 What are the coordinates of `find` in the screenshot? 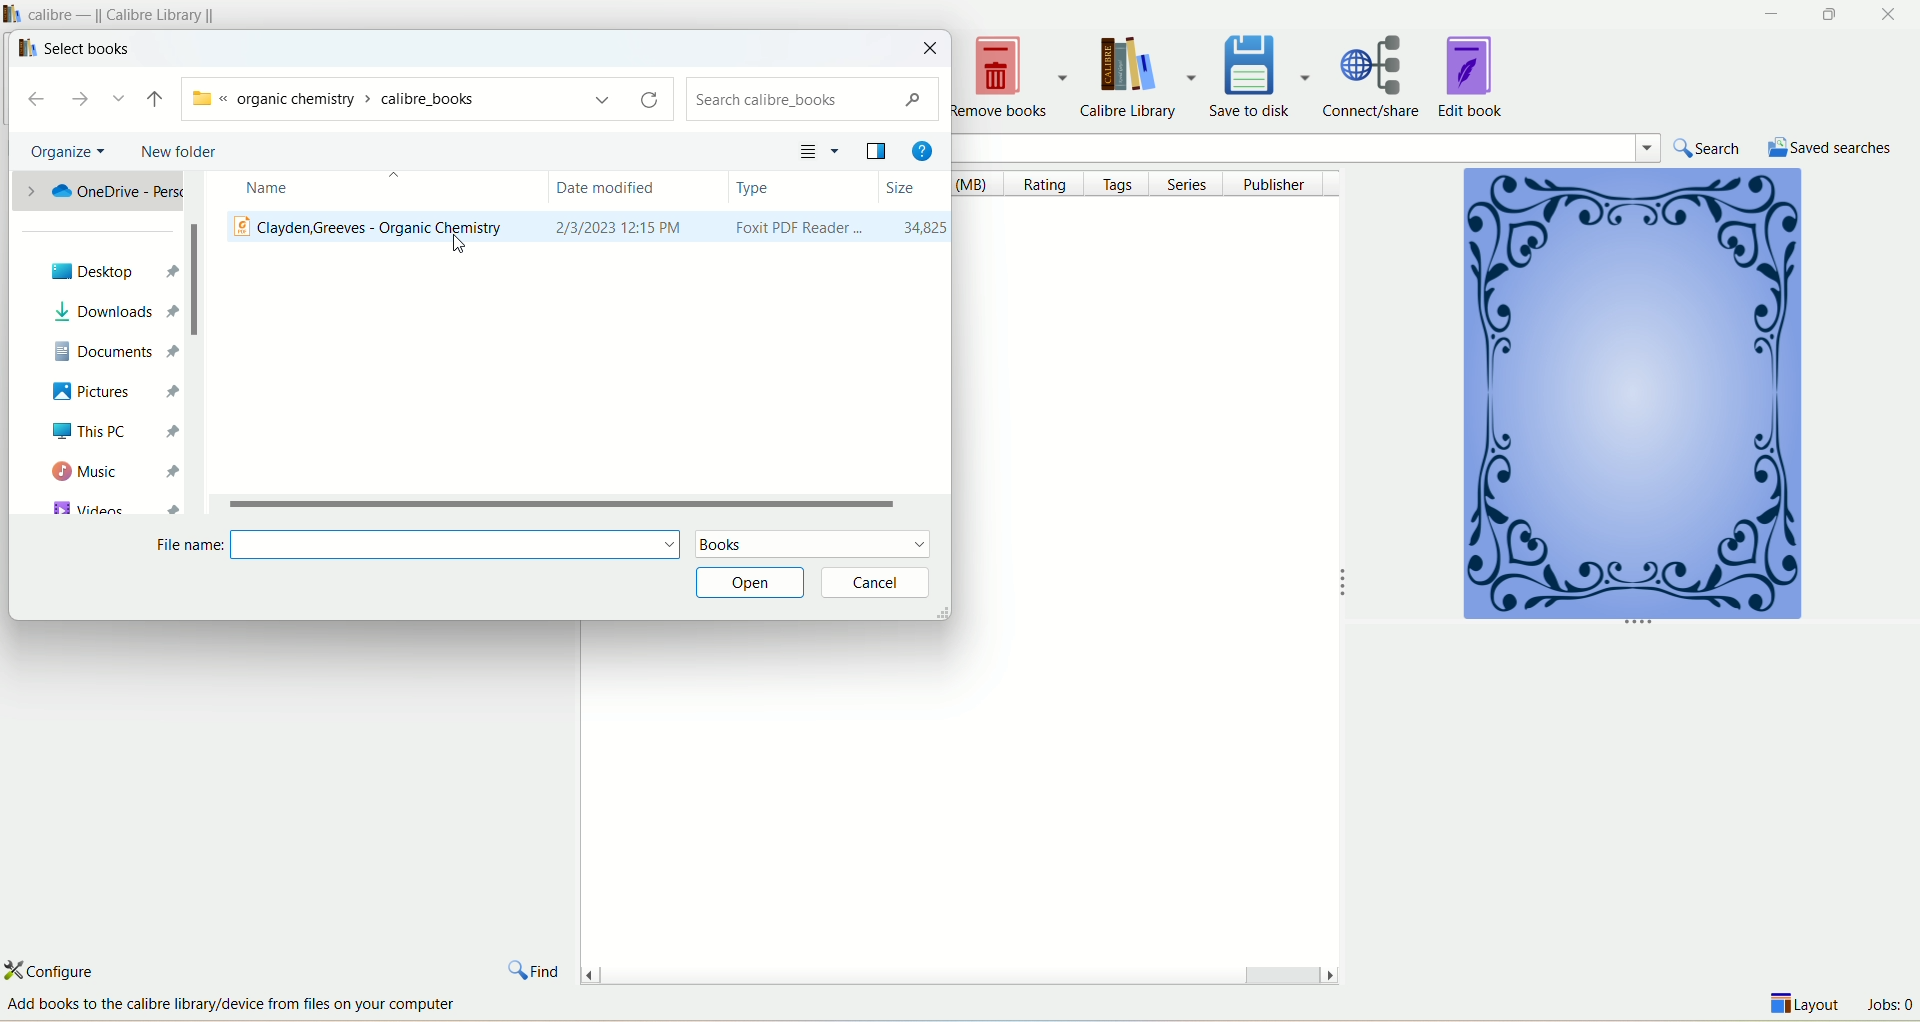 It's located at (535, 966).